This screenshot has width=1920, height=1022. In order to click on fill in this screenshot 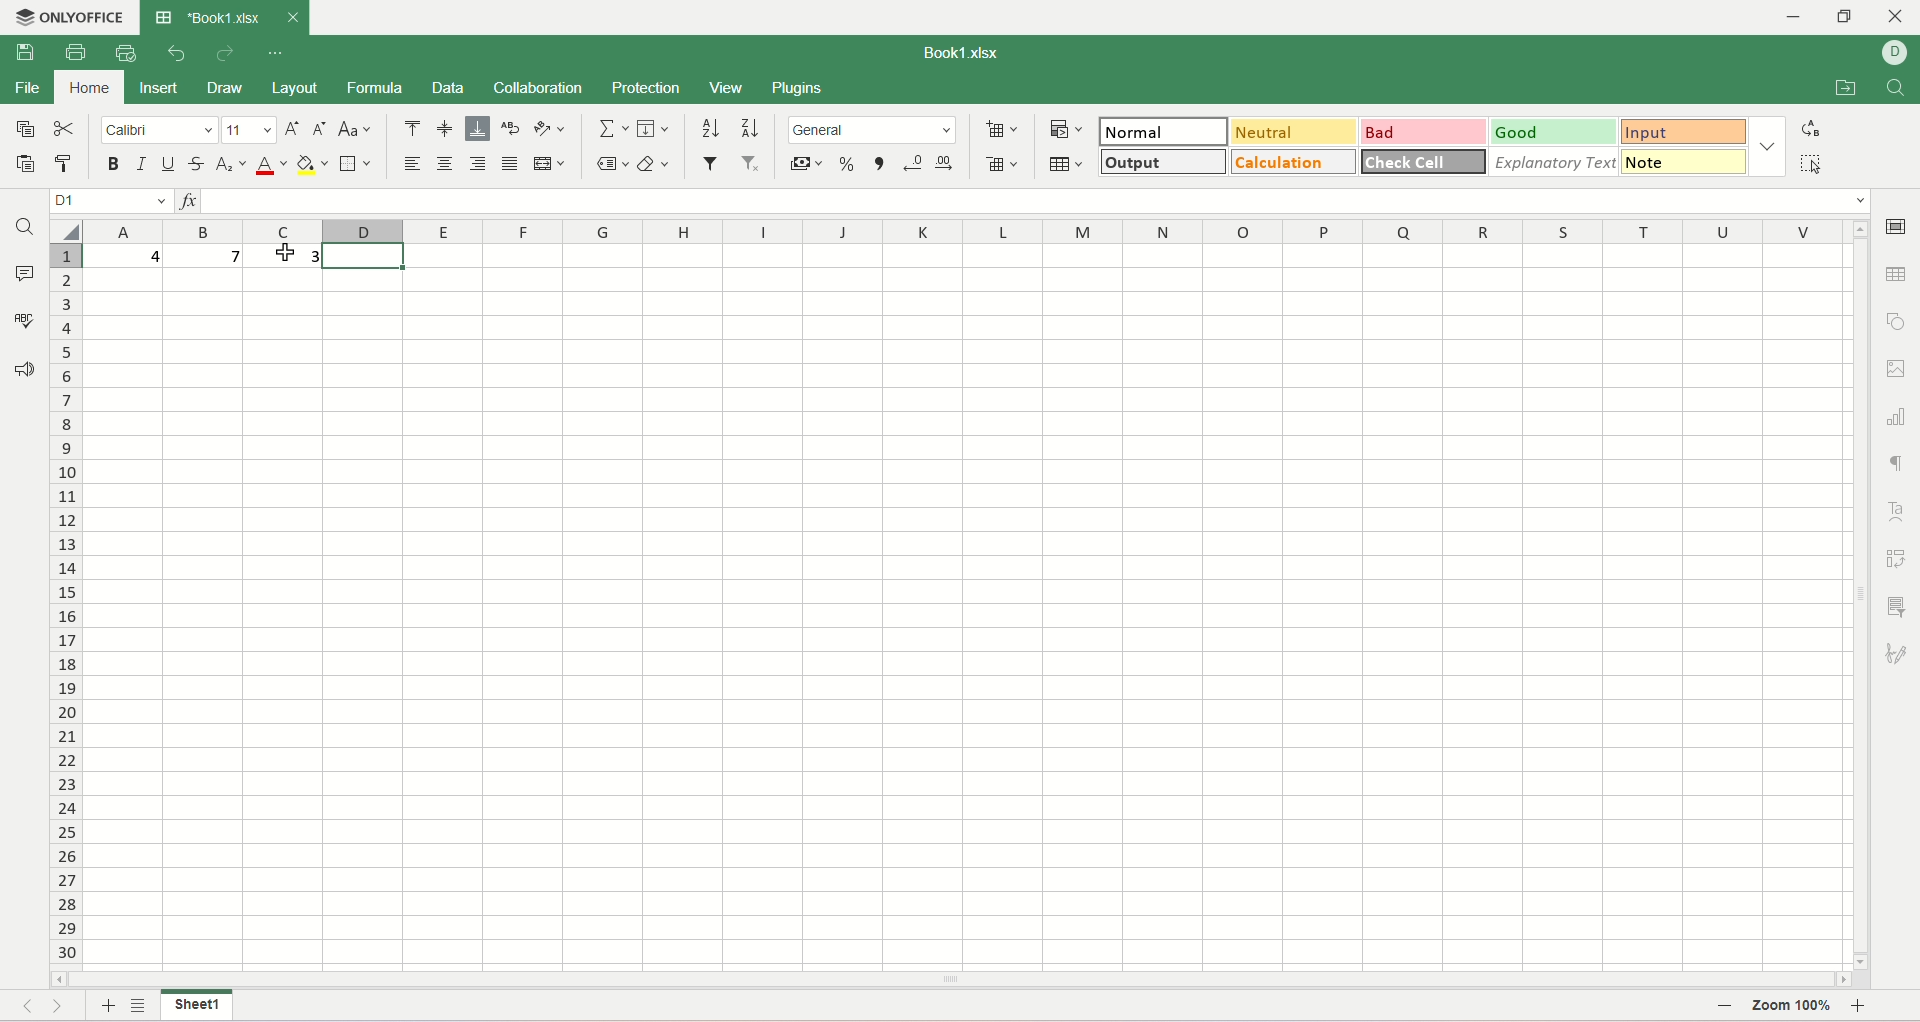, I will do `click(653, 129)`.